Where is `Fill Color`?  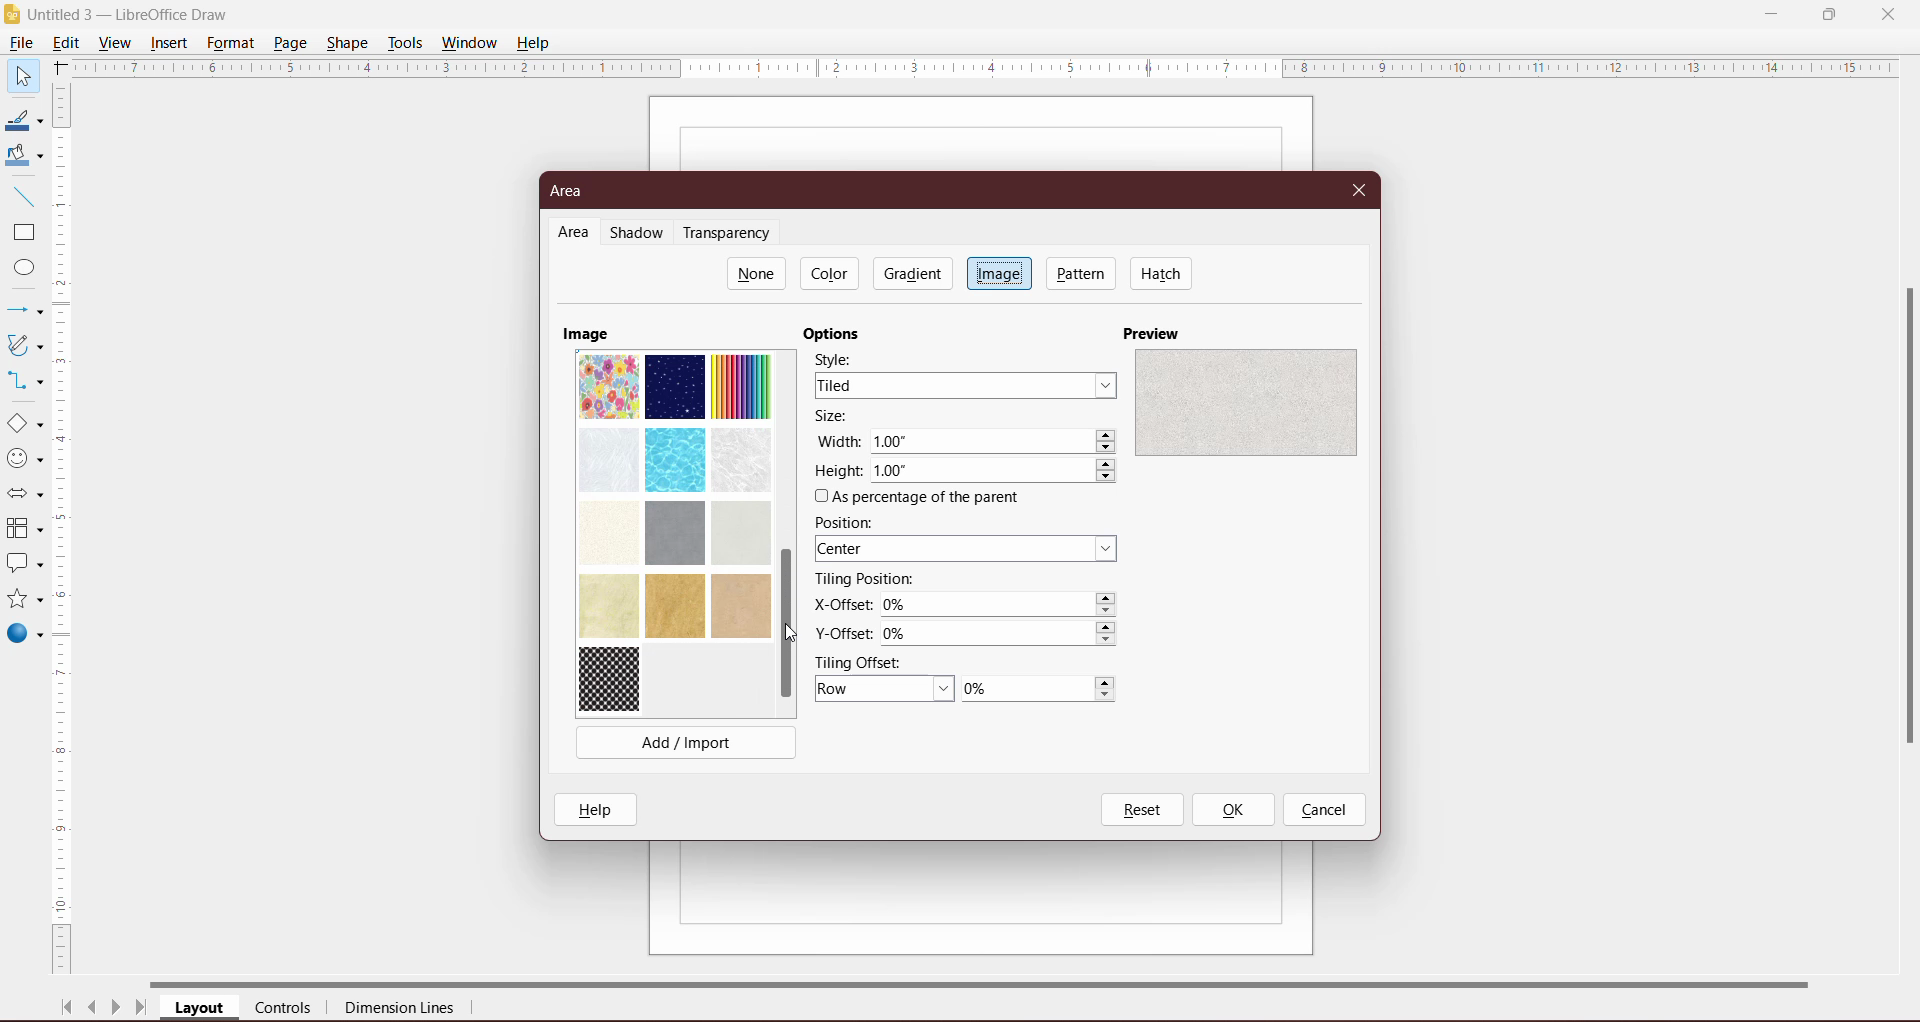
Fill Color is located at coordinates (20, 156).